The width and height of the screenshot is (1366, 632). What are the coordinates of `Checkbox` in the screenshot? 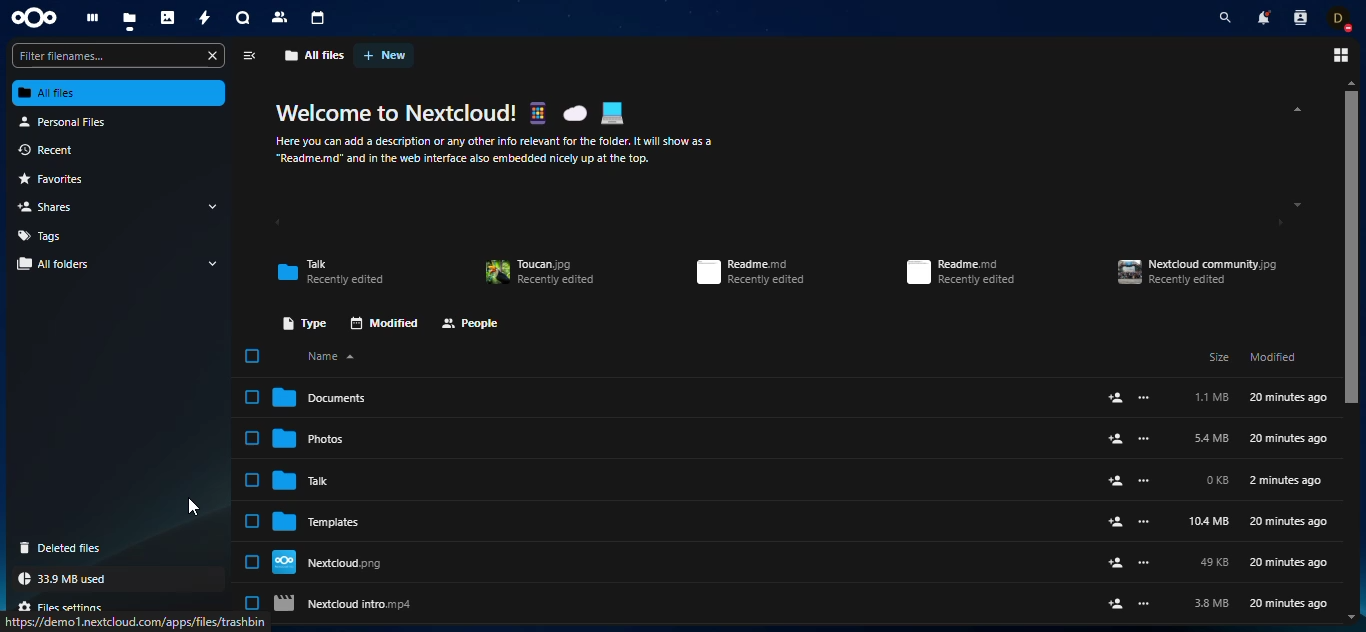 It's located at (250, 479).